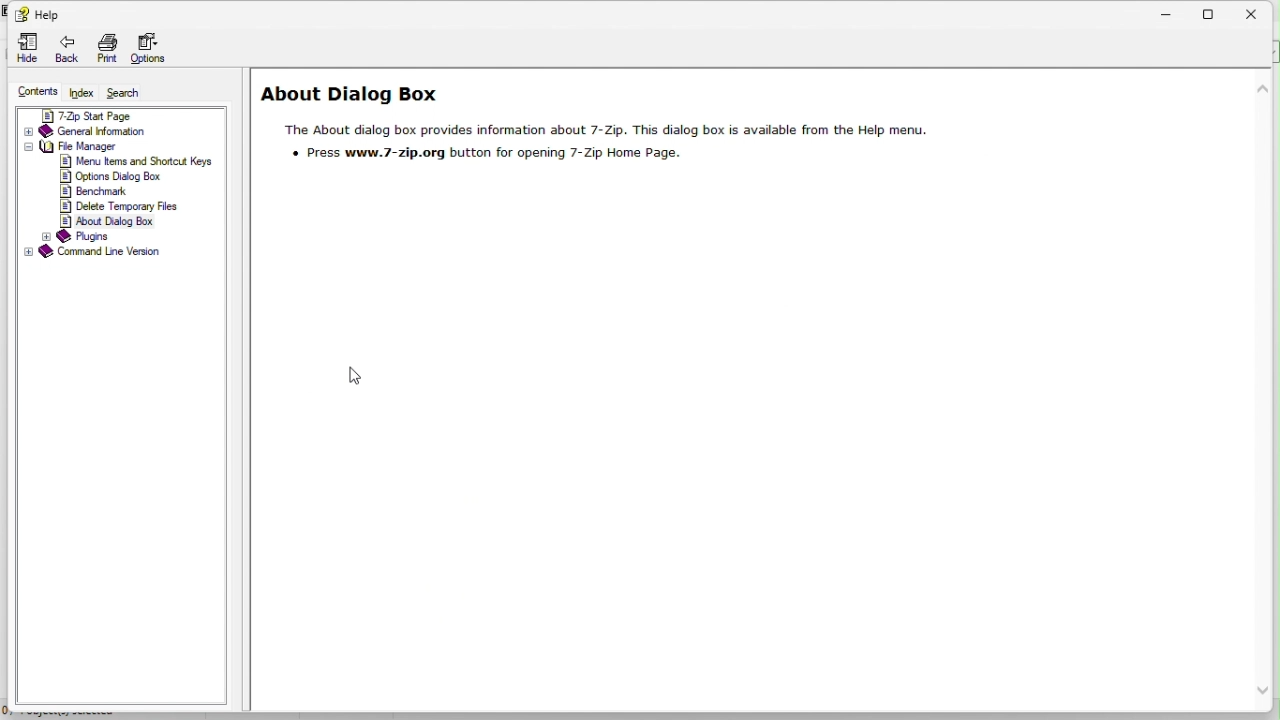 This screenshot has height=720, width=1280. I want to click on benchmark, so click(105, 190).